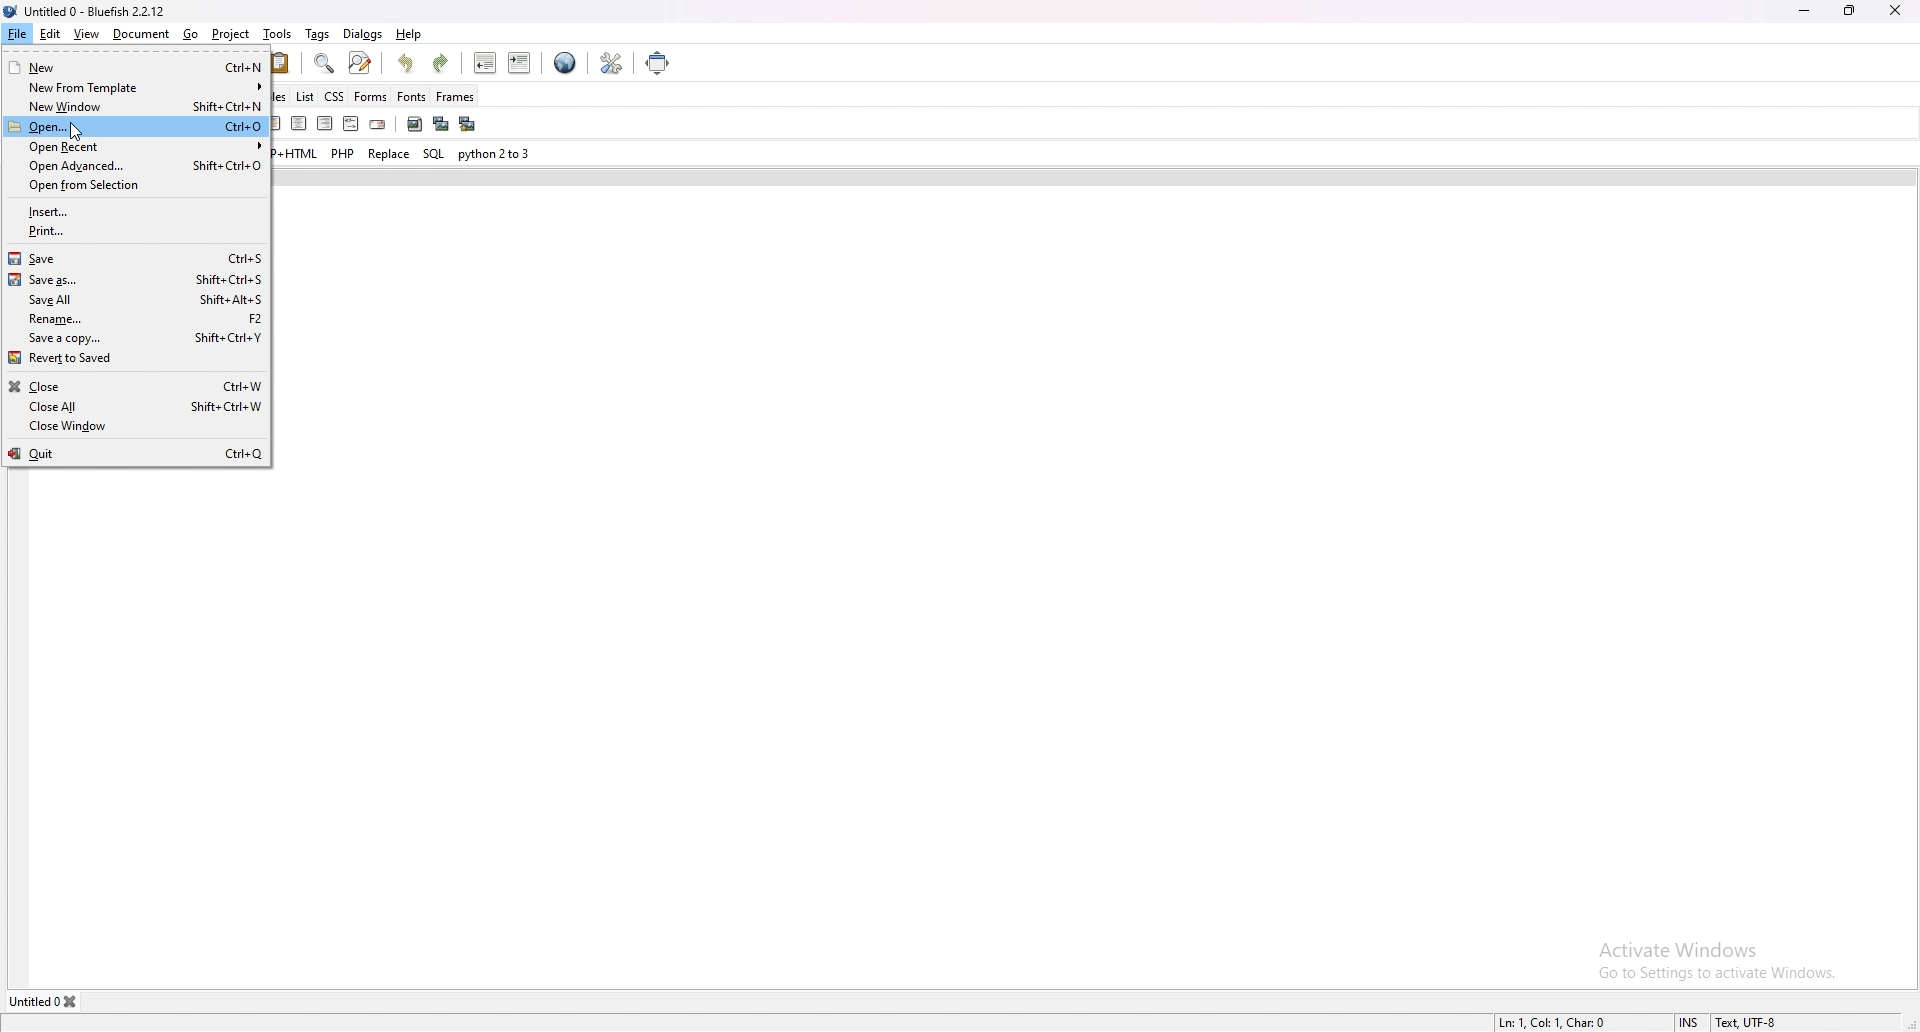  I want to click on sql, so click(435, 153).